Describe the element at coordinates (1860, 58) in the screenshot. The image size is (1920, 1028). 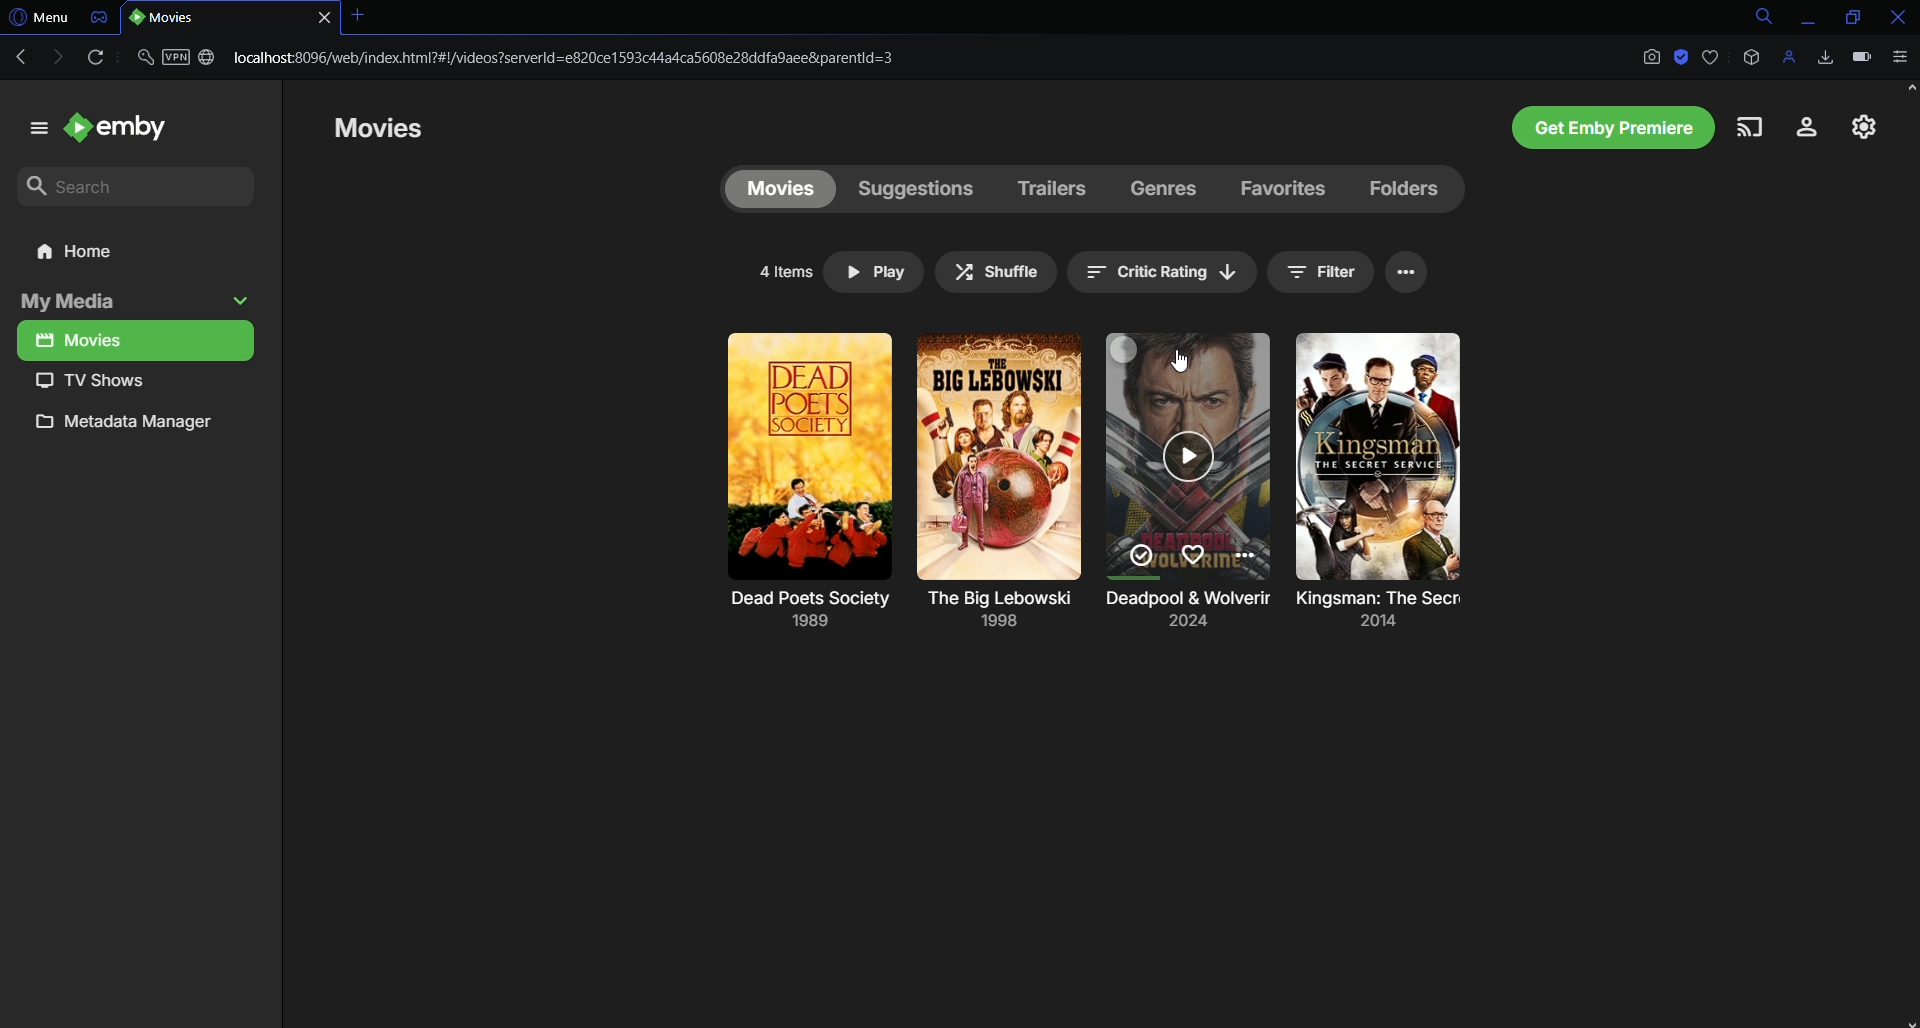
I see `Battery` at that location.